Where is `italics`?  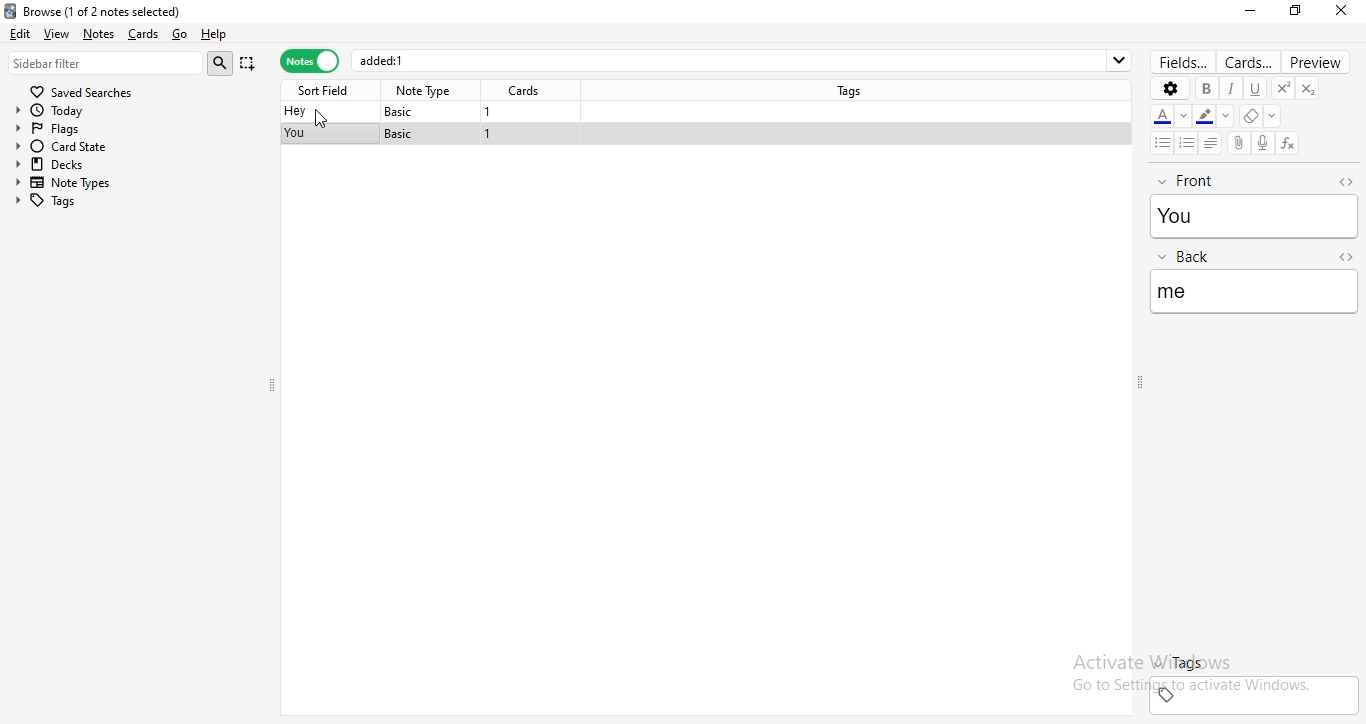
italics is located at coordinates (1233, 88).